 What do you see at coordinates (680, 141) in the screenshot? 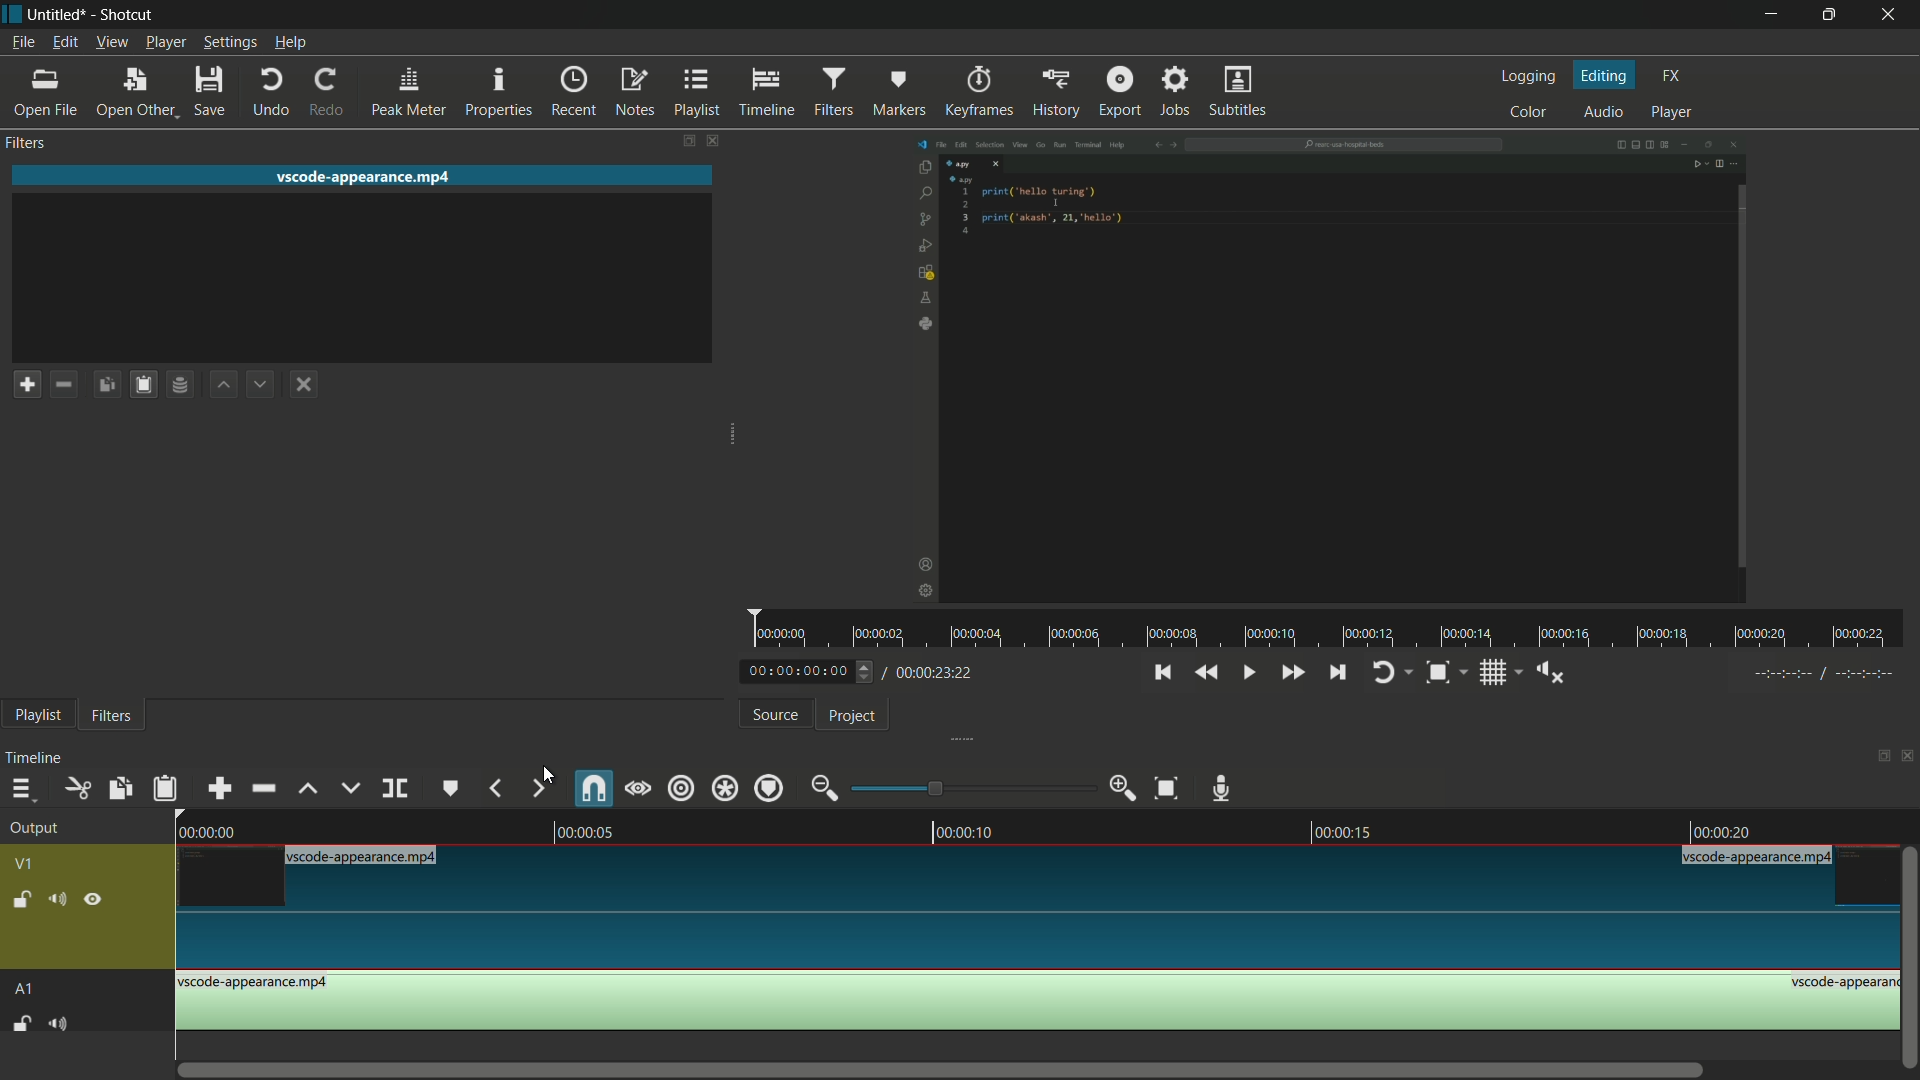
I see `change layout` at bounding box center [680, 141].